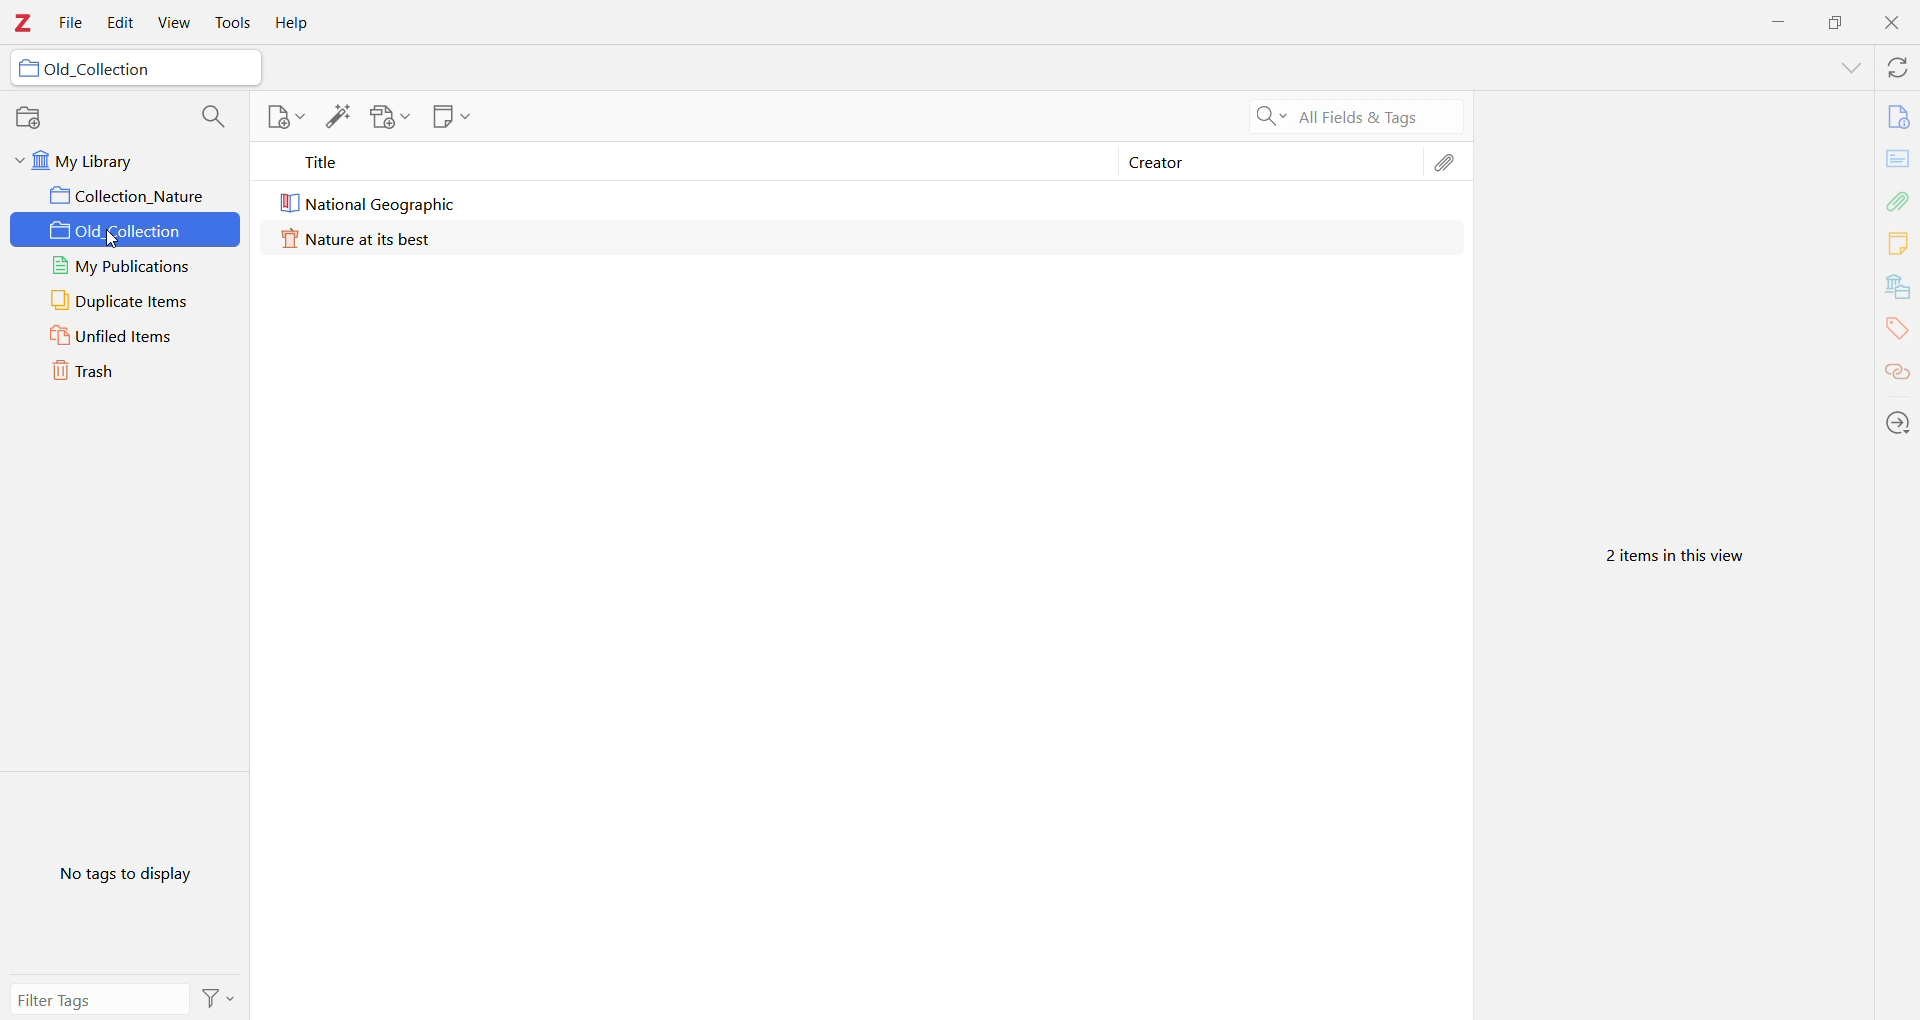  Describe the element at coordinates (1900, 160) in the screenshot. I see `Abstract` at that location.